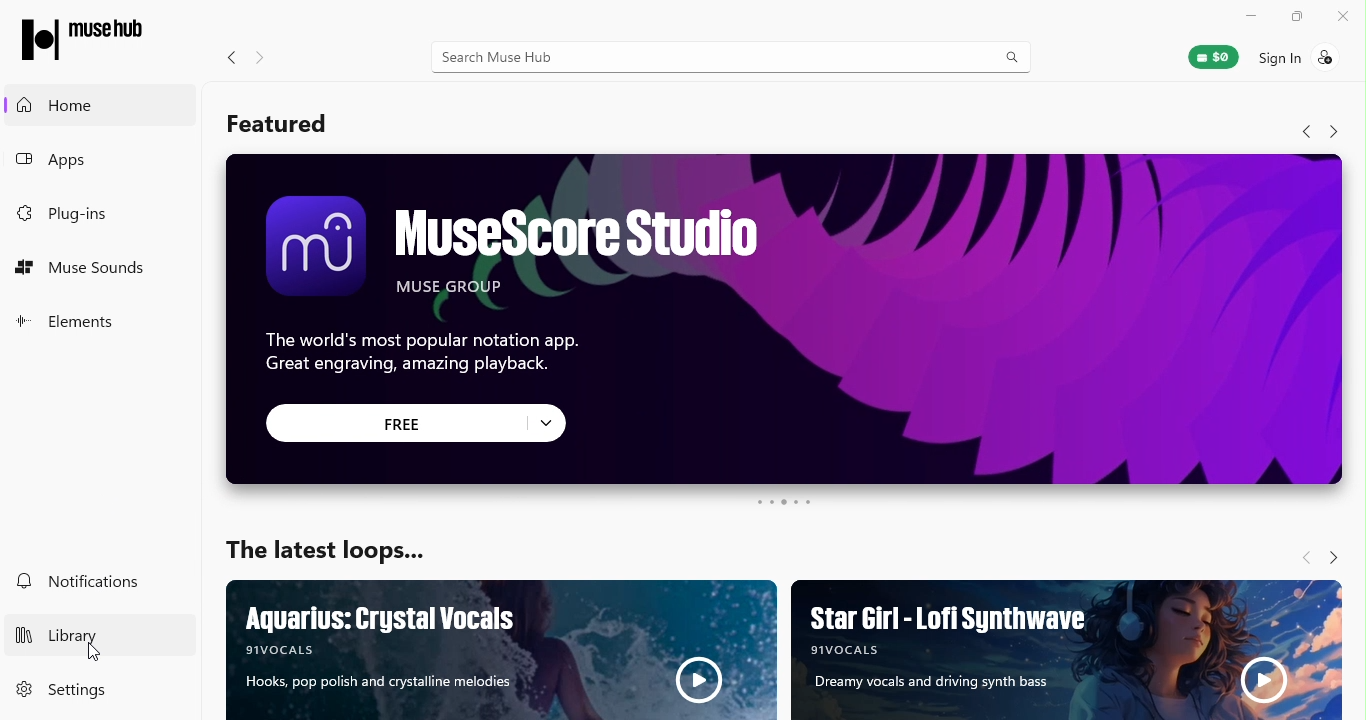 This screenshot has height=720, width=1366. What do you see at coordinates (226, 57) in the screenshot?
I see `Navigate back` at bounding box center [226, 57].